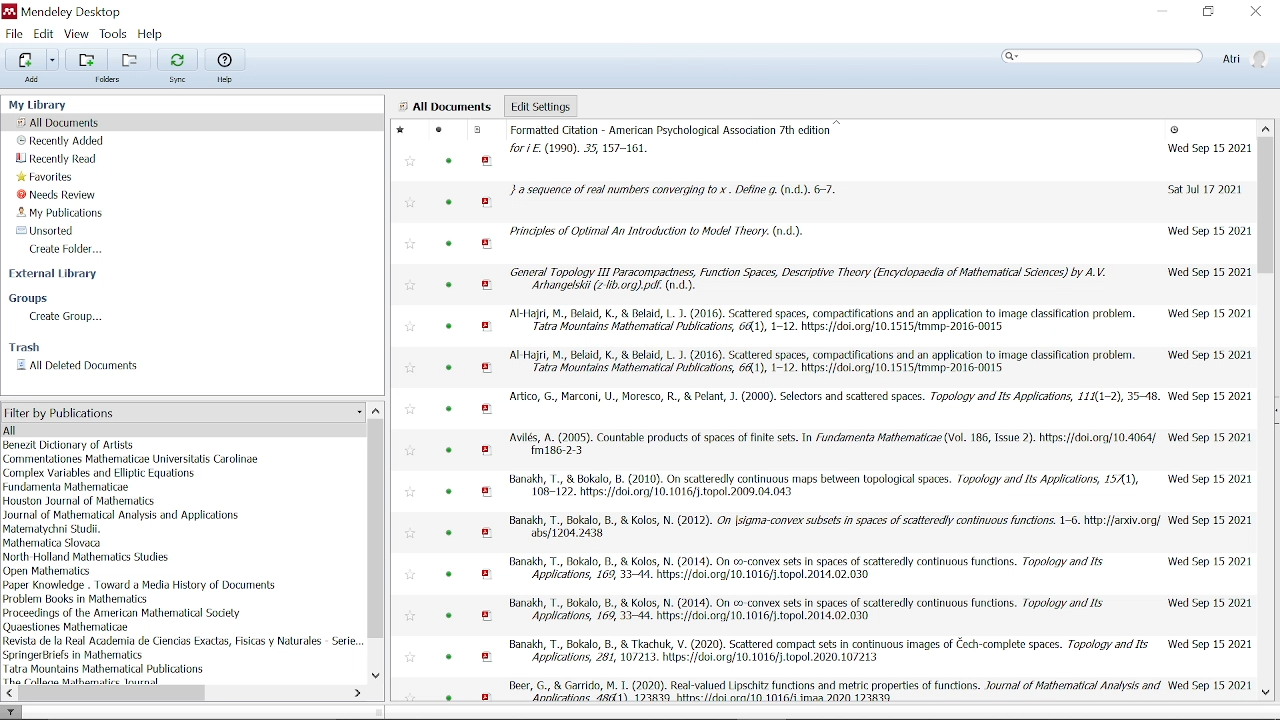 The width and height of the screenshot is (1280, 720). Describe the element at coordinates (109, 79) in the screenshot. I see `folders` at that location.